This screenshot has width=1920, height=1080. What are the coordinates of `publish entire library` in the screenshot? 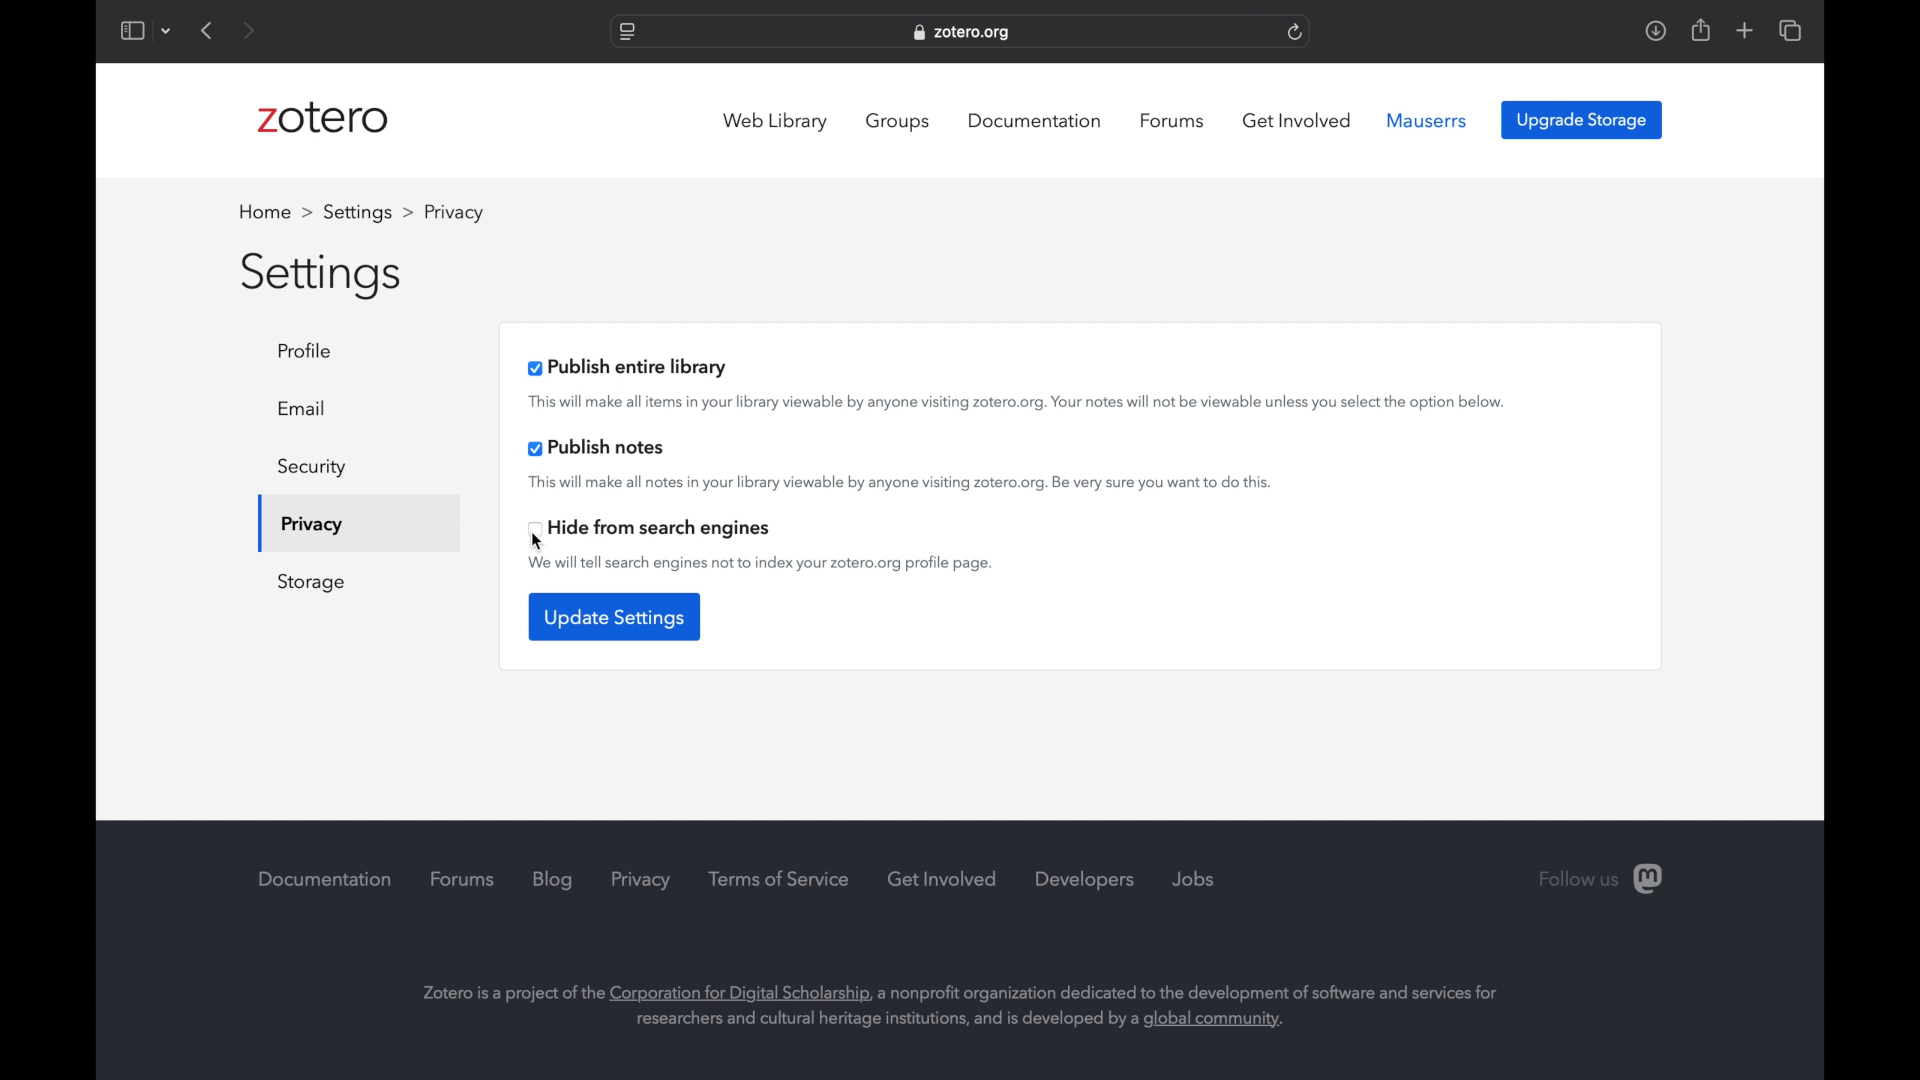 It's located at (629, 367).